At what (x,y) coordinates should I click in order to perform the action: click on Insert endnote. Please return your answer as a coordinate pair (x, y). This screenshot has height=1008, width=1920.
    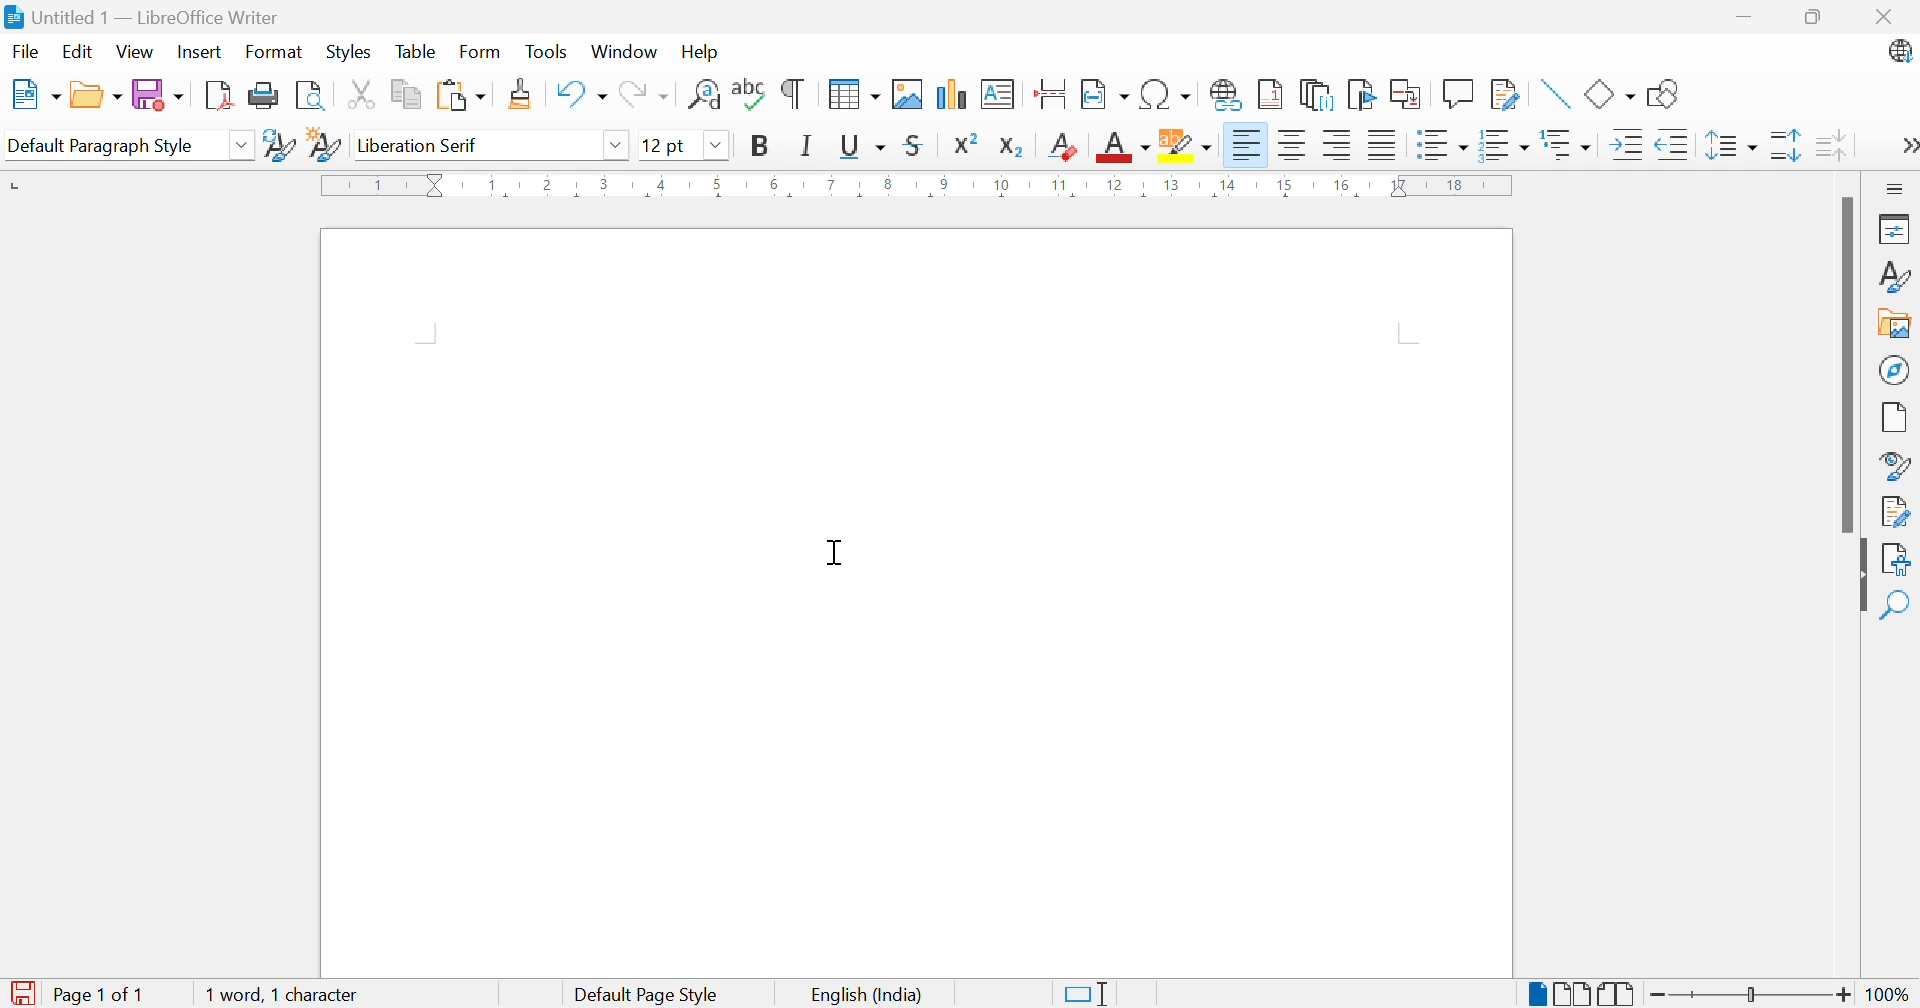
    Looking at the image, I should click on (1318, 96).